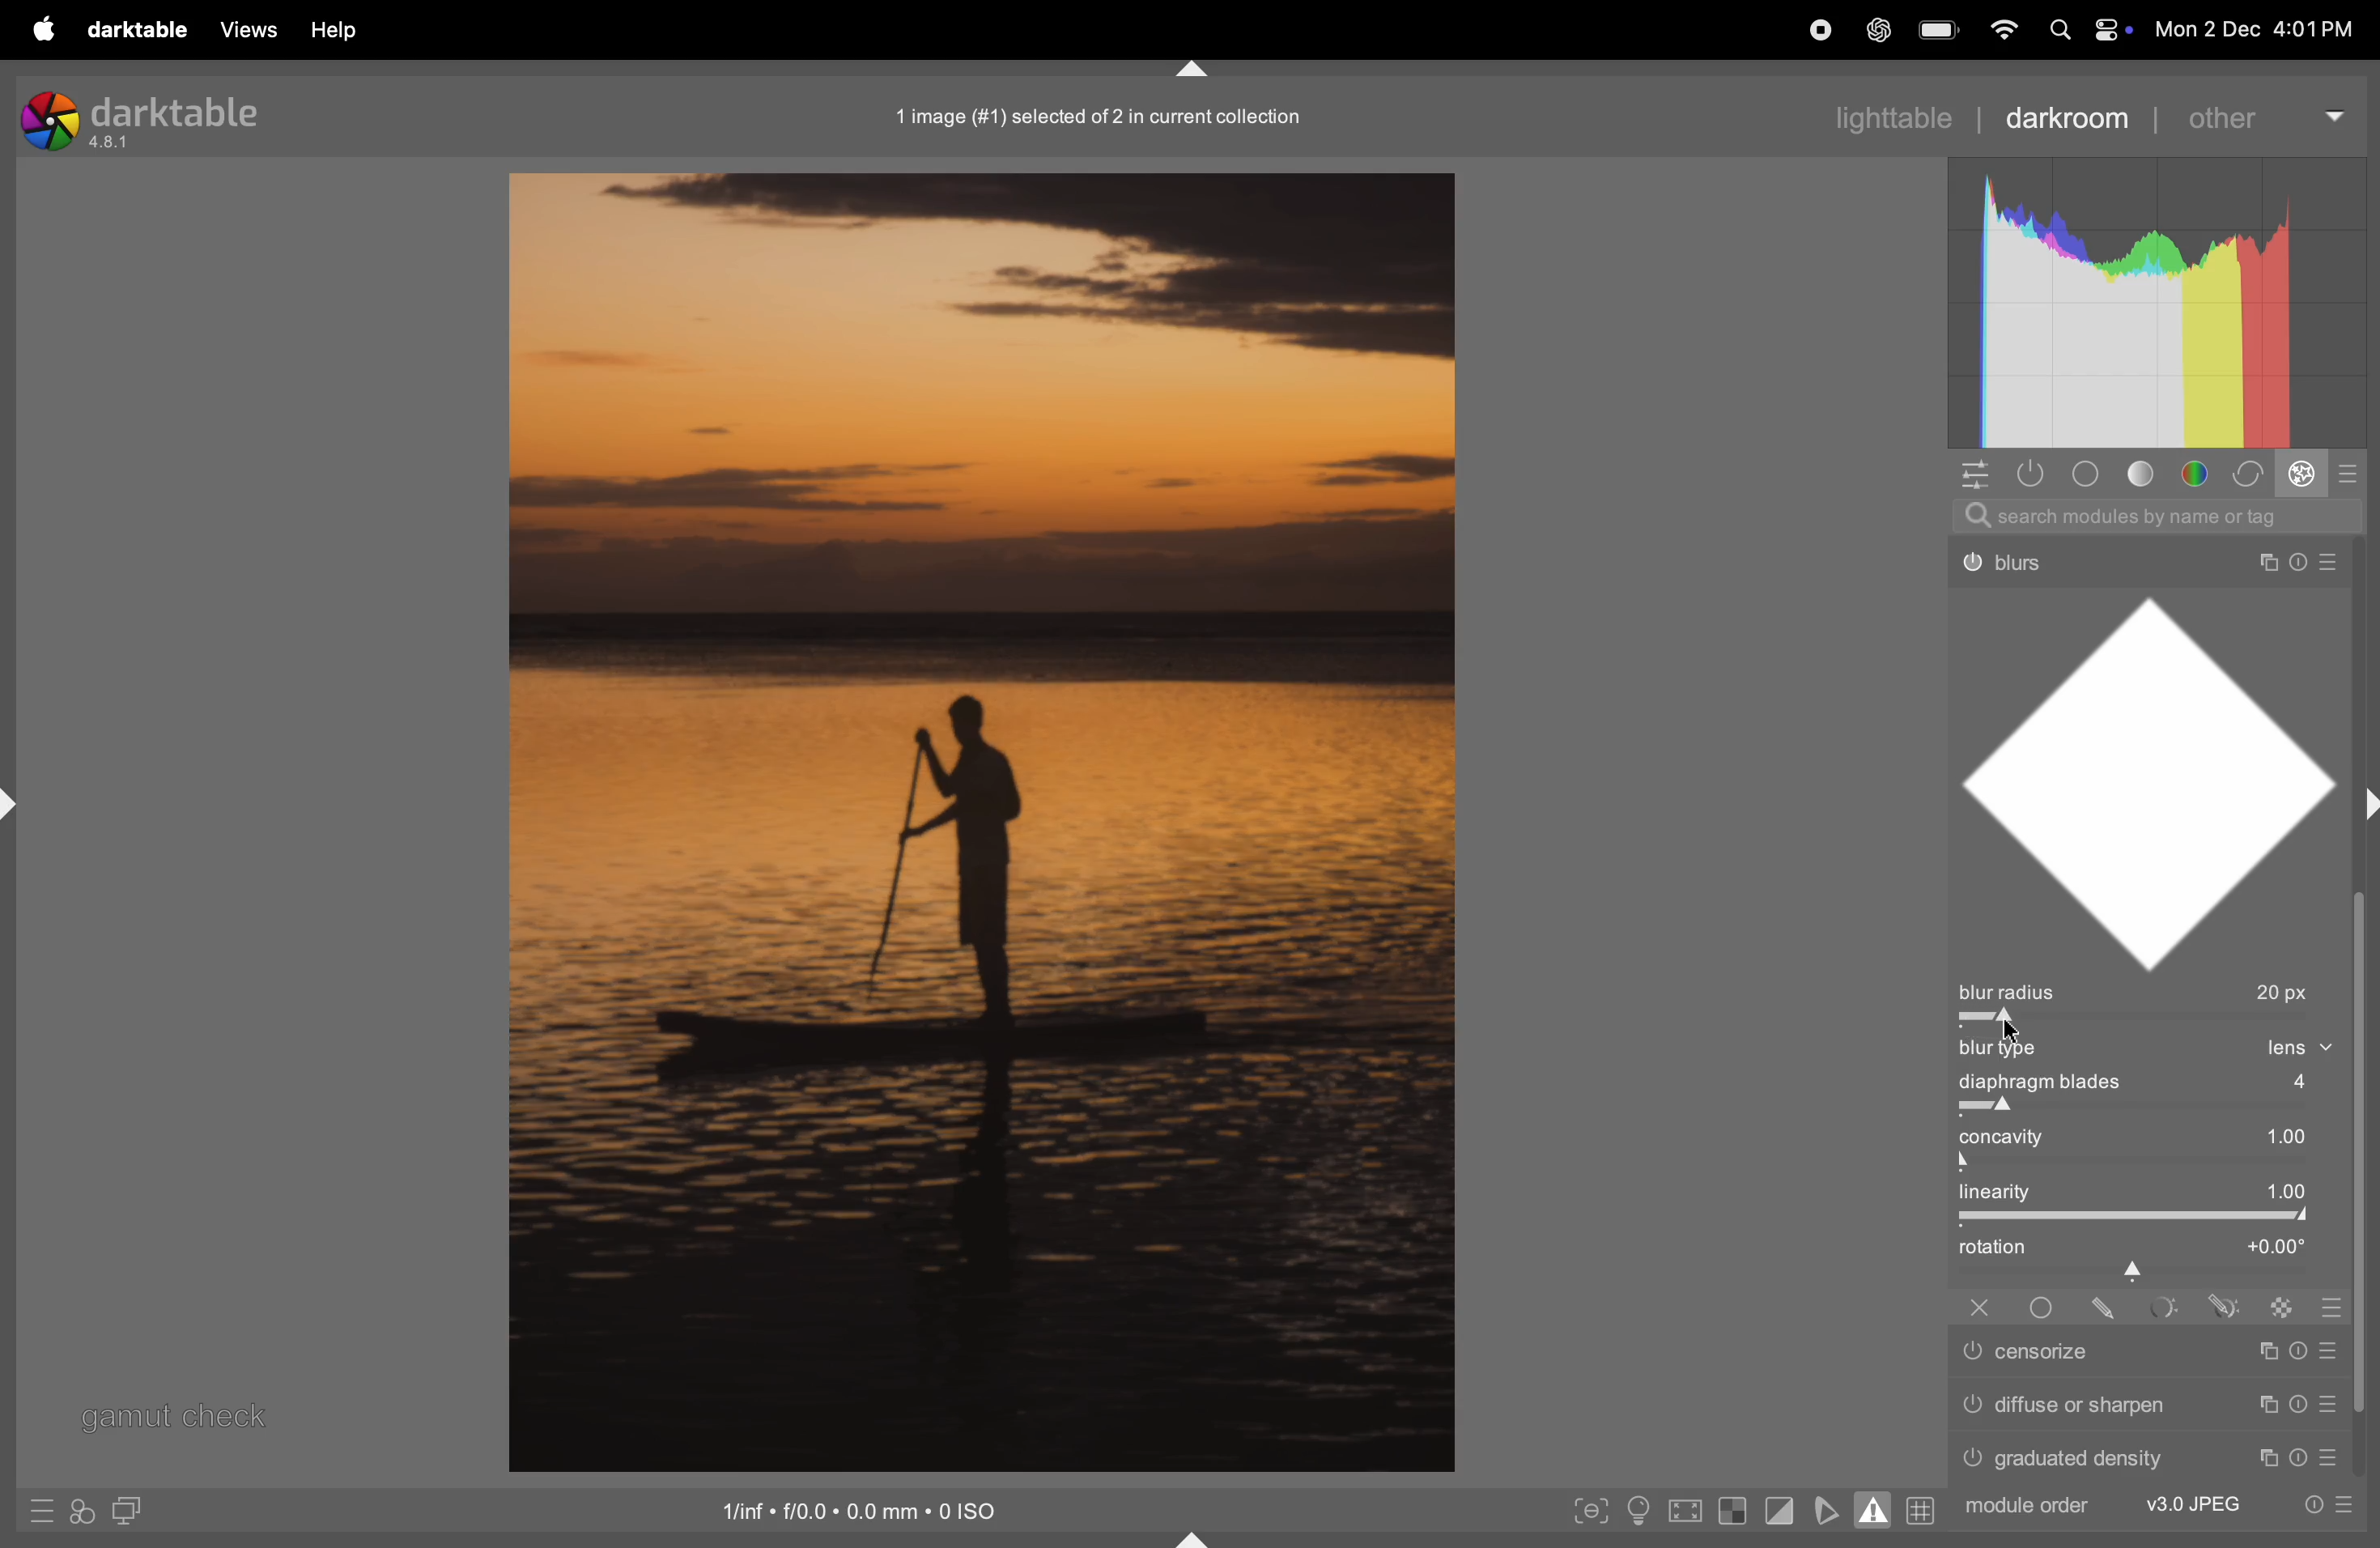 This screenshot has width=2380, height=1548. What do you see at coordinates (1875, 1508) in the screenshot?
I see `toggle gamut checking` at bounding box center [1875, 1508].